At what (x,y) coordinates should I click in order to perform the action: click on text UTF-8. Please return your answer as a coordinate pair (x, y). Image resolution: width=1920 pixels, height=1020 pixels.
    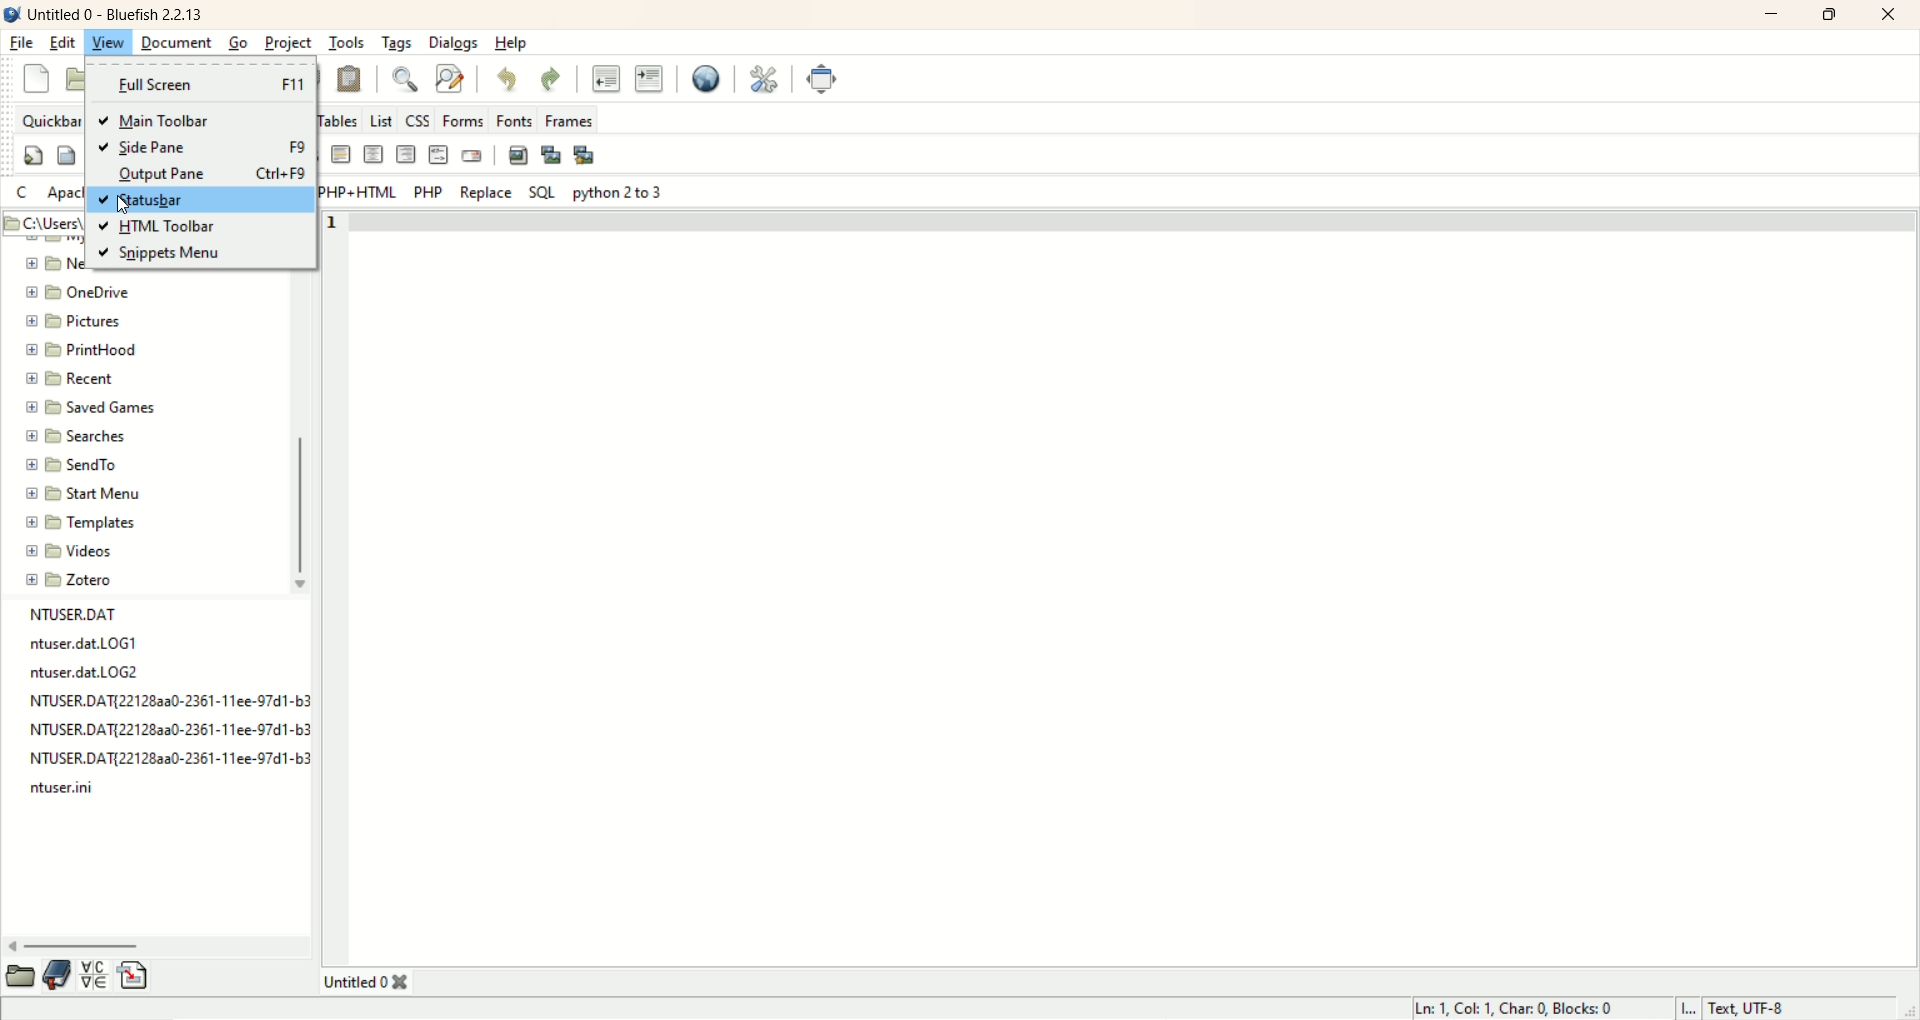
    Looking at the image, I should click on (1799, 1009).